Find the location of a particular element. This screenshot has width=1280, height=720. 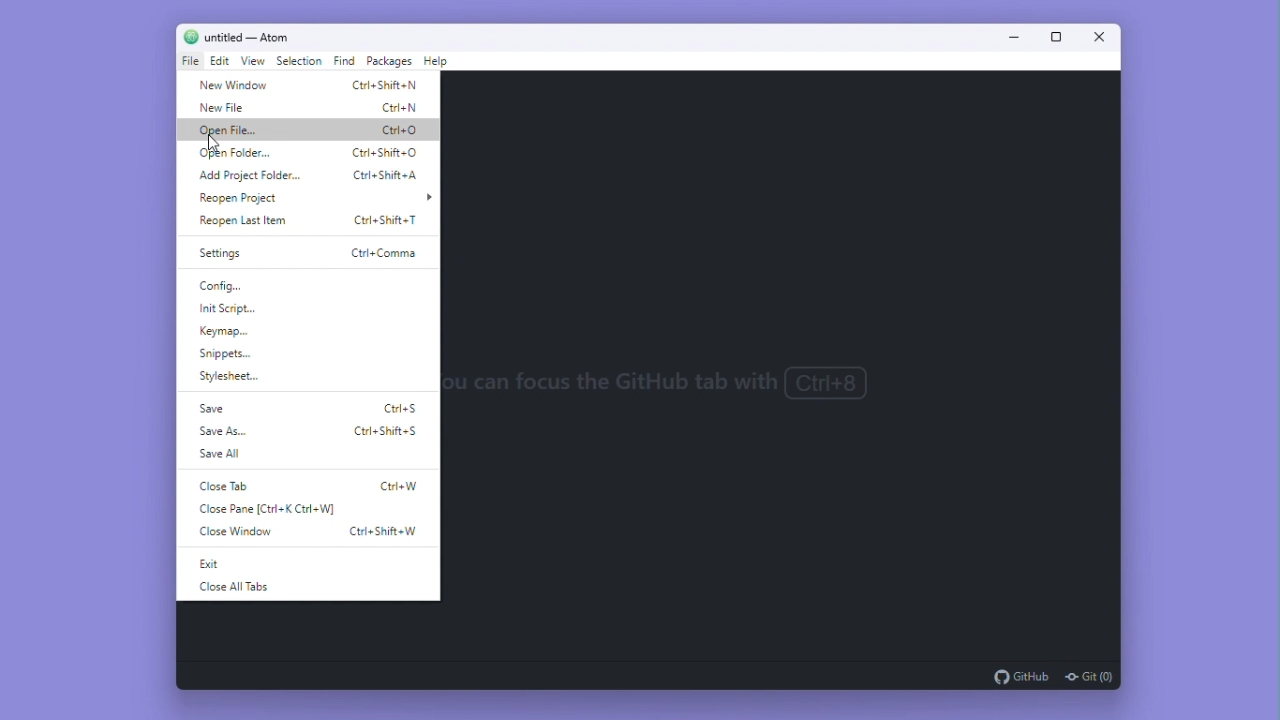

Save all is located at coordinates (223, 453).